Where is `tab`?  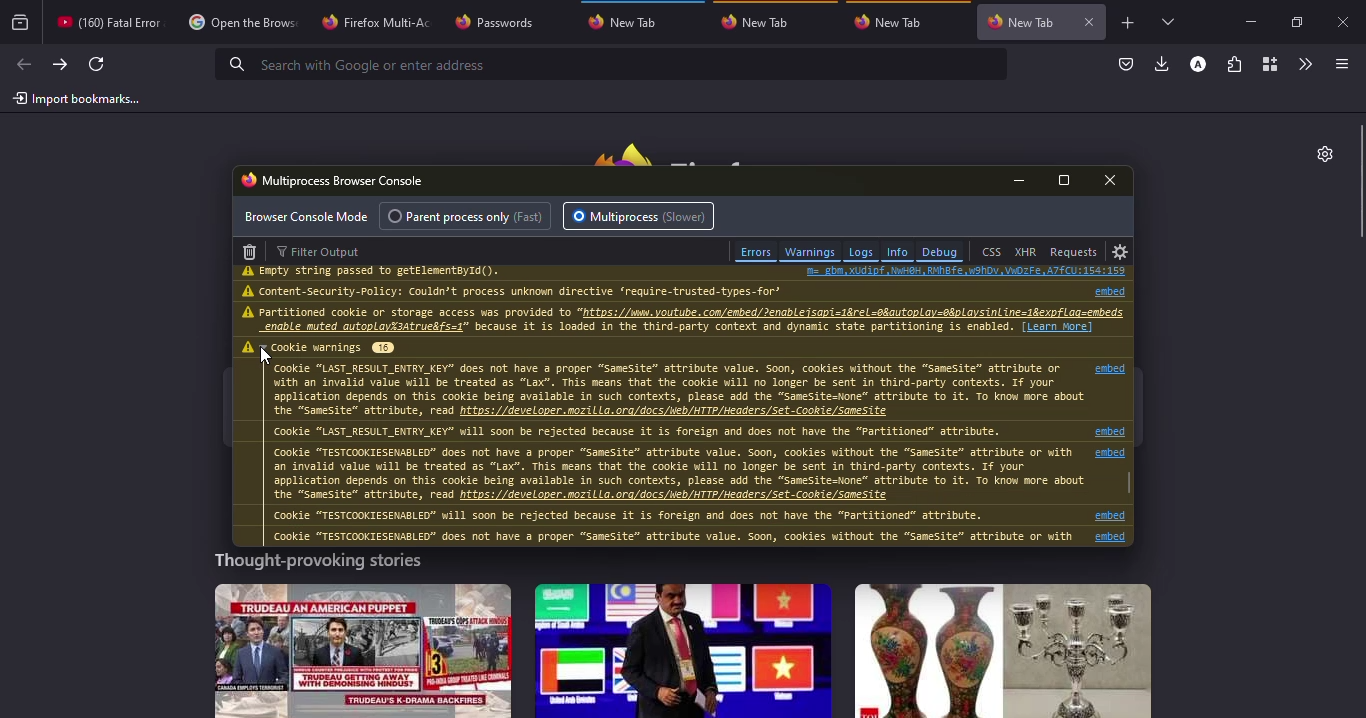 tab is located at coordinates (1022, 19).